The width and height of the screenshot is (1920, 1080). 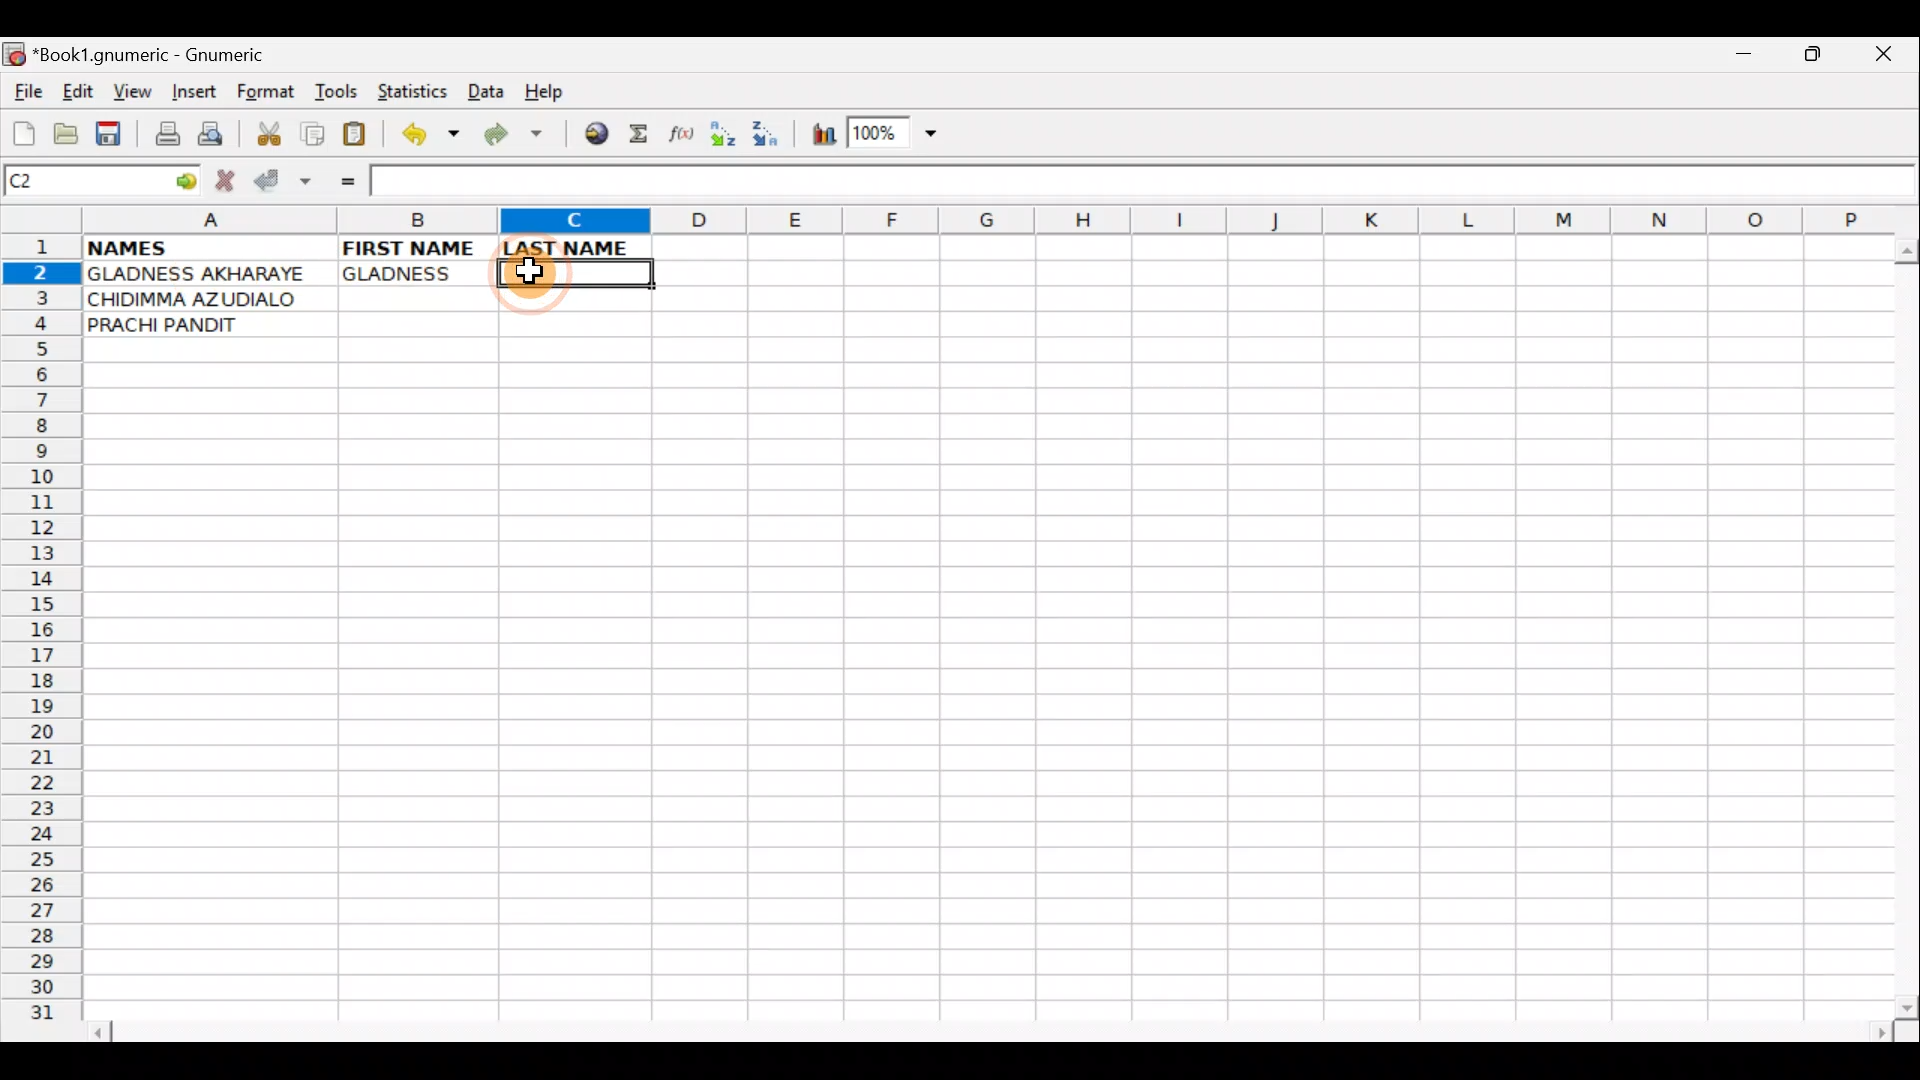 I want to click on File, so click(x=26, y=93).